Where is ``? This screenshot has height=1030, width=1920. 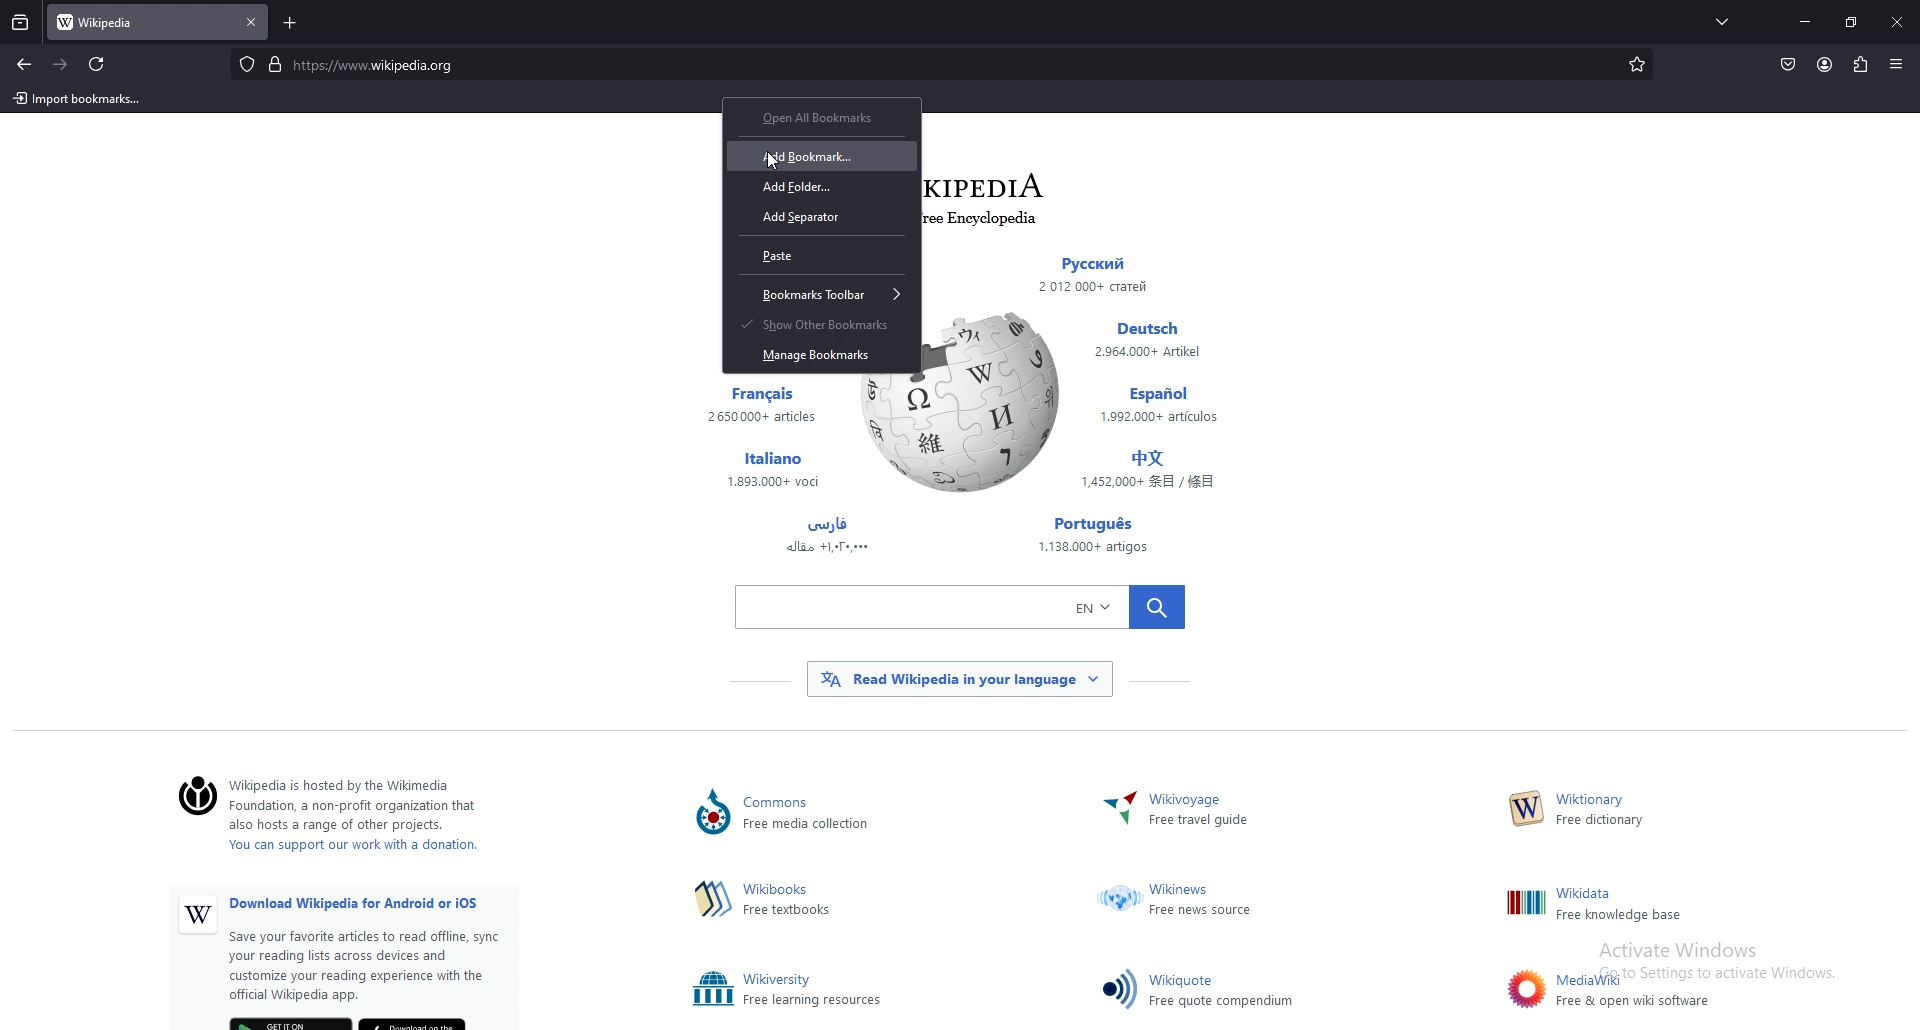
 is located at coordinates (711, 898).